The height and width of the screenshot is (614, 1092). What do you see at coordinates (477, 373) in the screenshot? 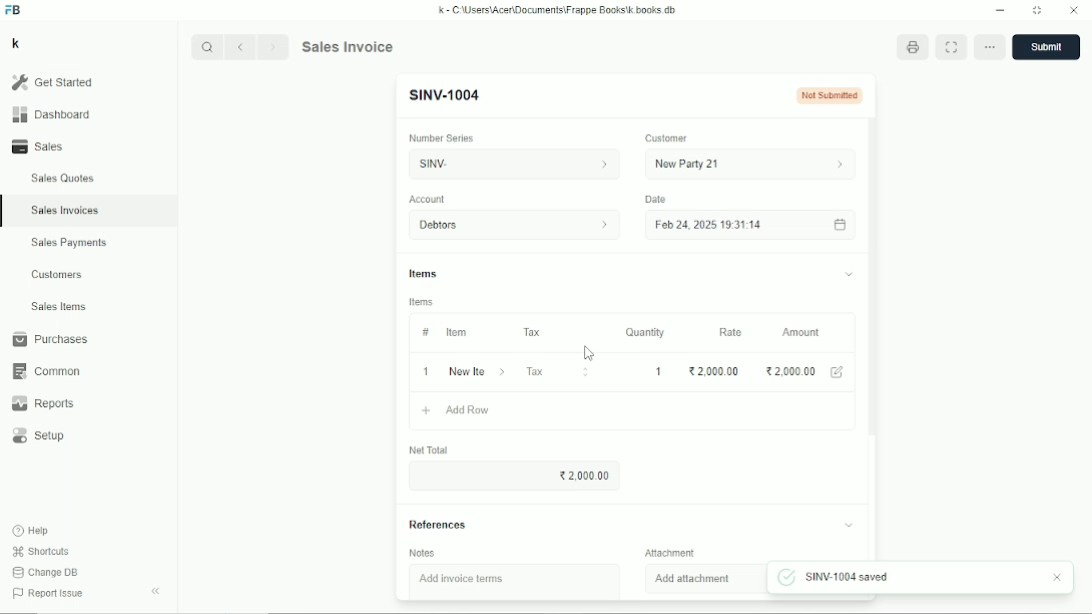
I see `New item 06` at bounding box center [477, 373].